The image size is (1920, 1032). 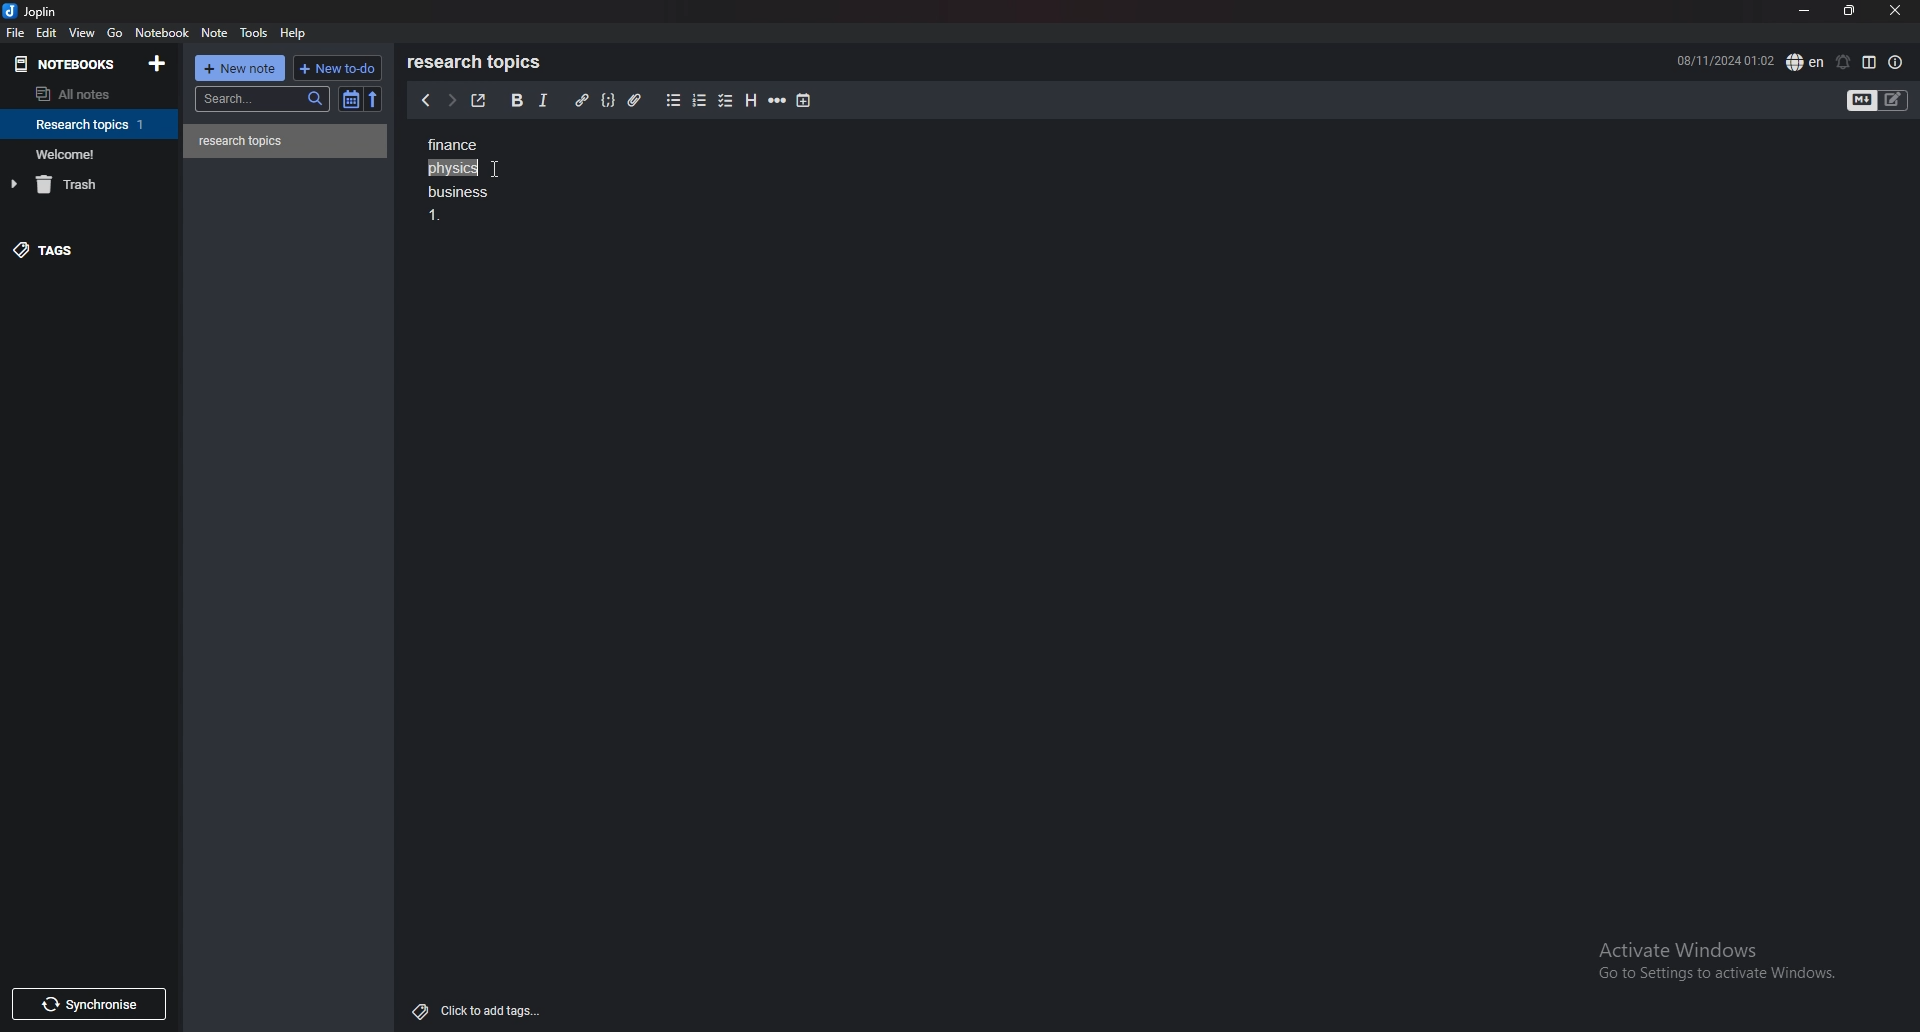 I want to click on Business 1., so click(x=464, y=208).